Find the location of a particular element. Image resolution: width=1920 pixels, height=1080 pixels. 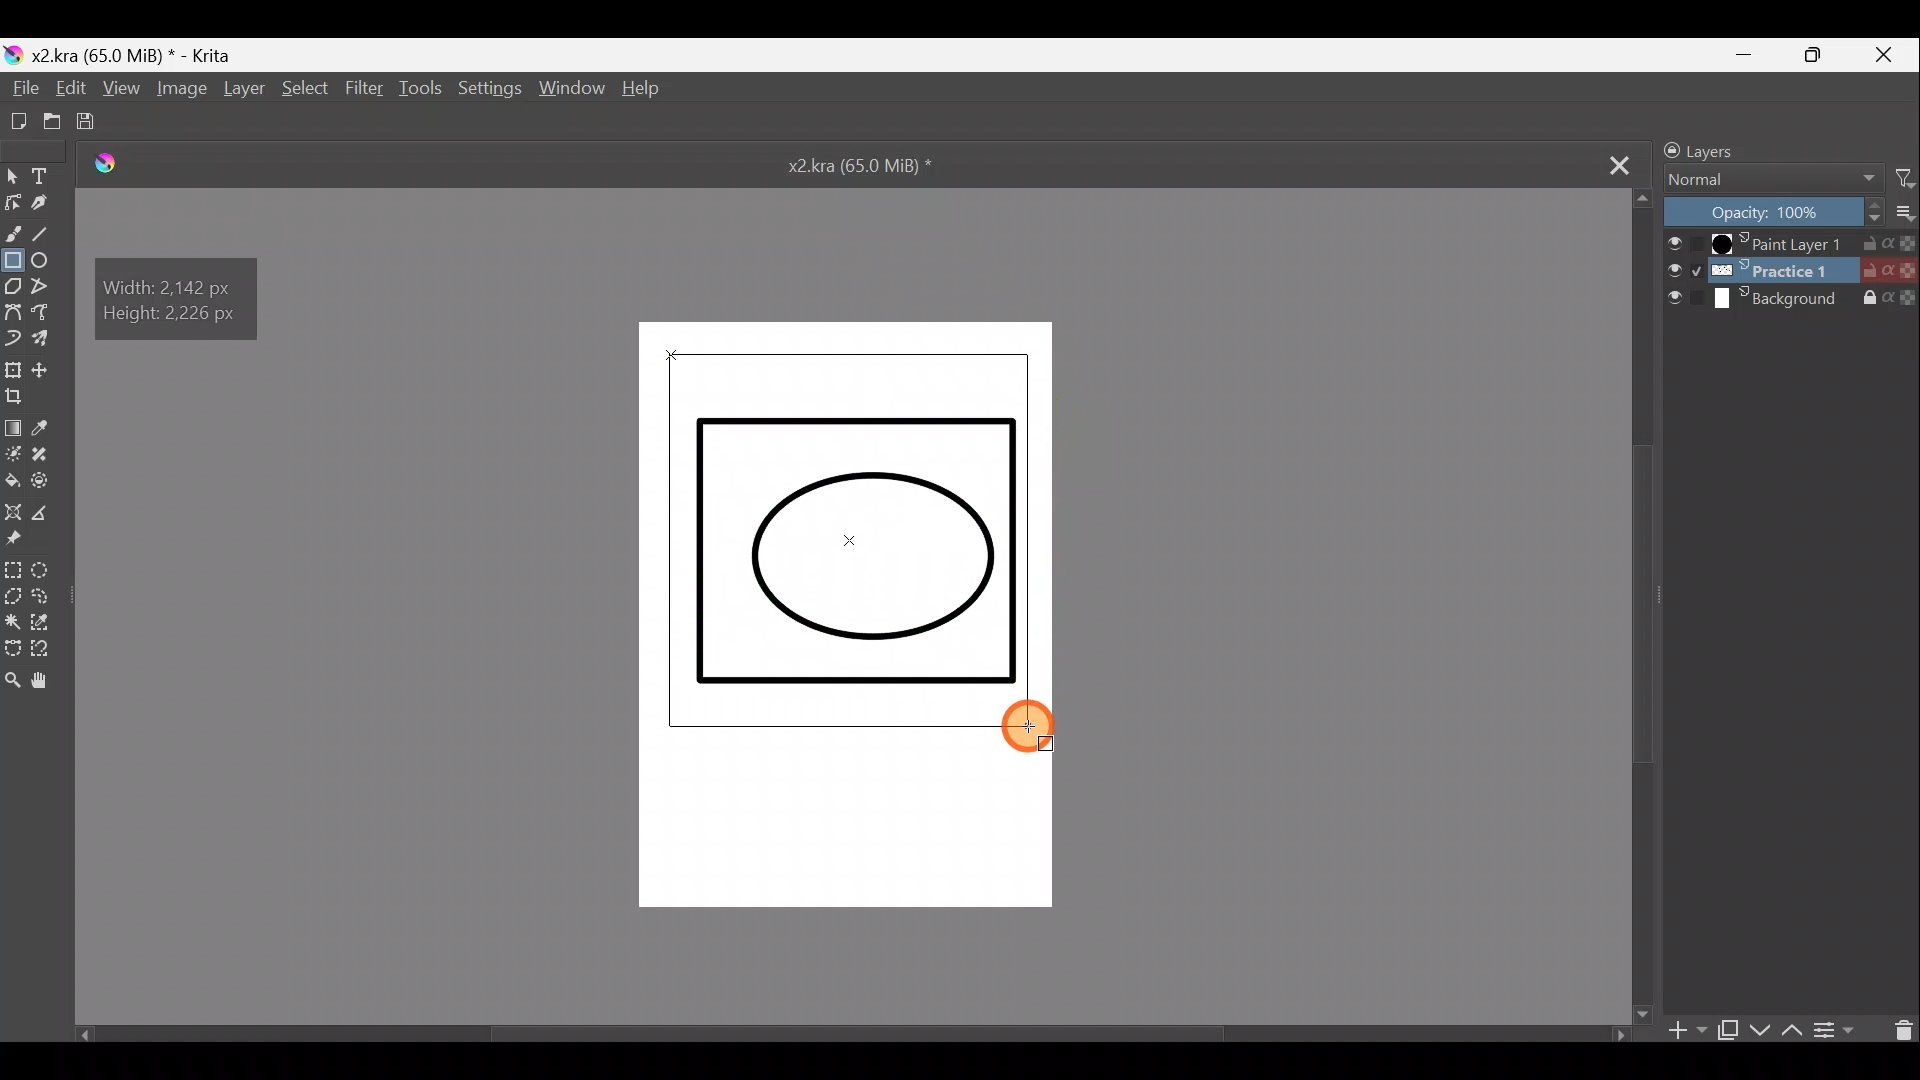

Crop image to an area is located at coordinates (23, 396).